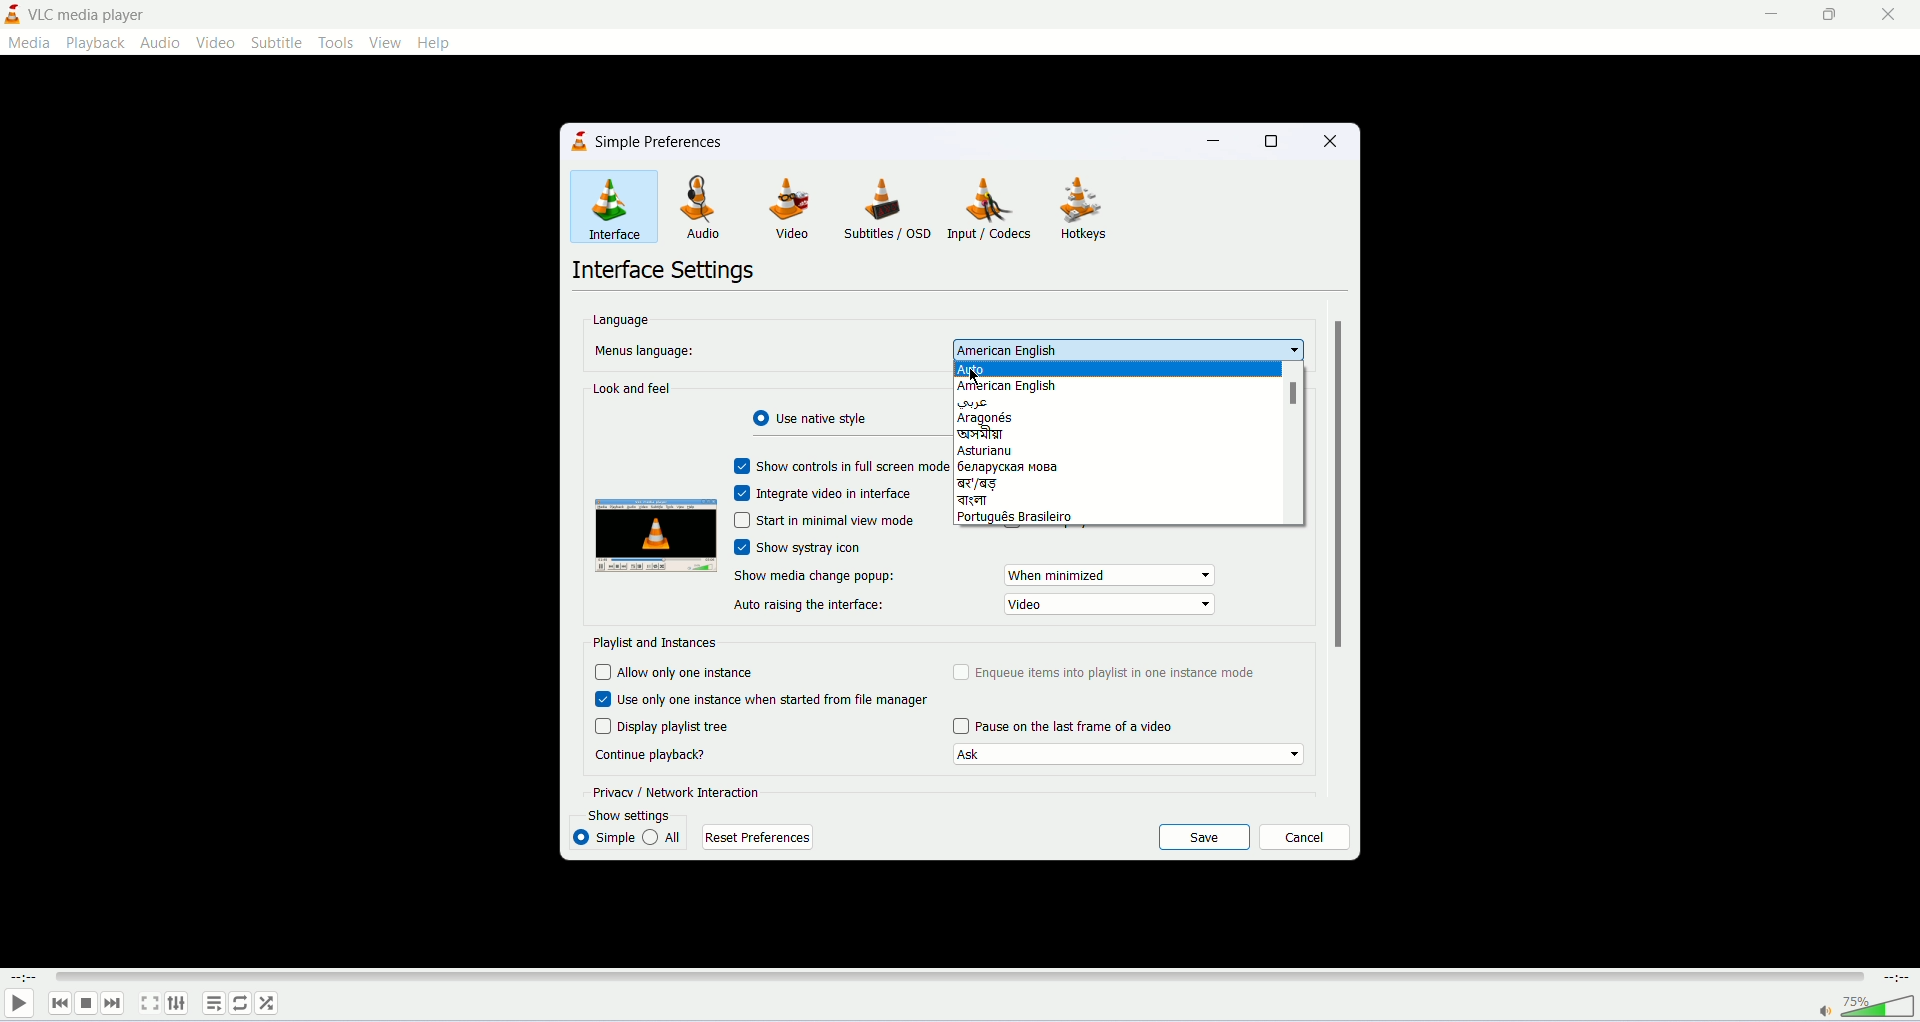 This screenshot has width=1920, height=1022. I want to click on logo, so click(12, 13).